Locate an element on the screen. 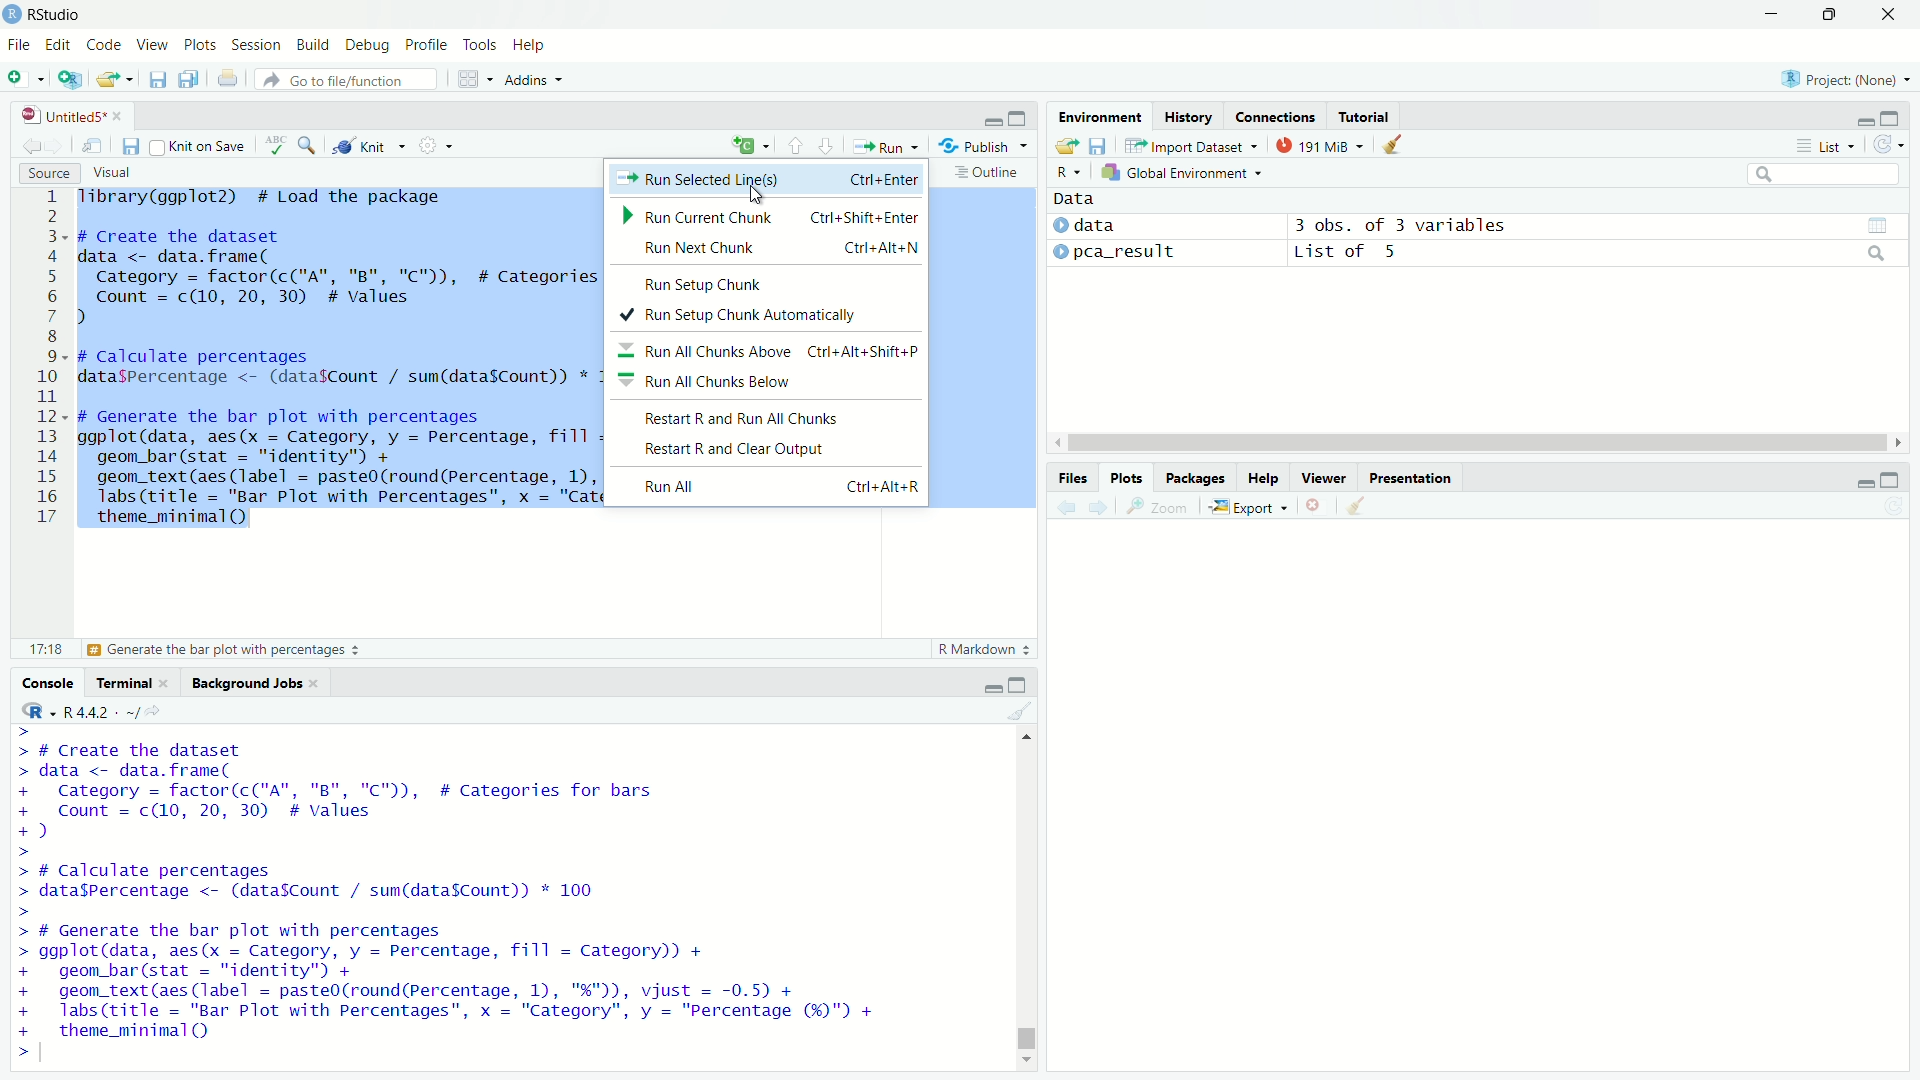 Image resolution: width=1920 pixels, height=1080 pixels. run is located at coordinates (882, 146).